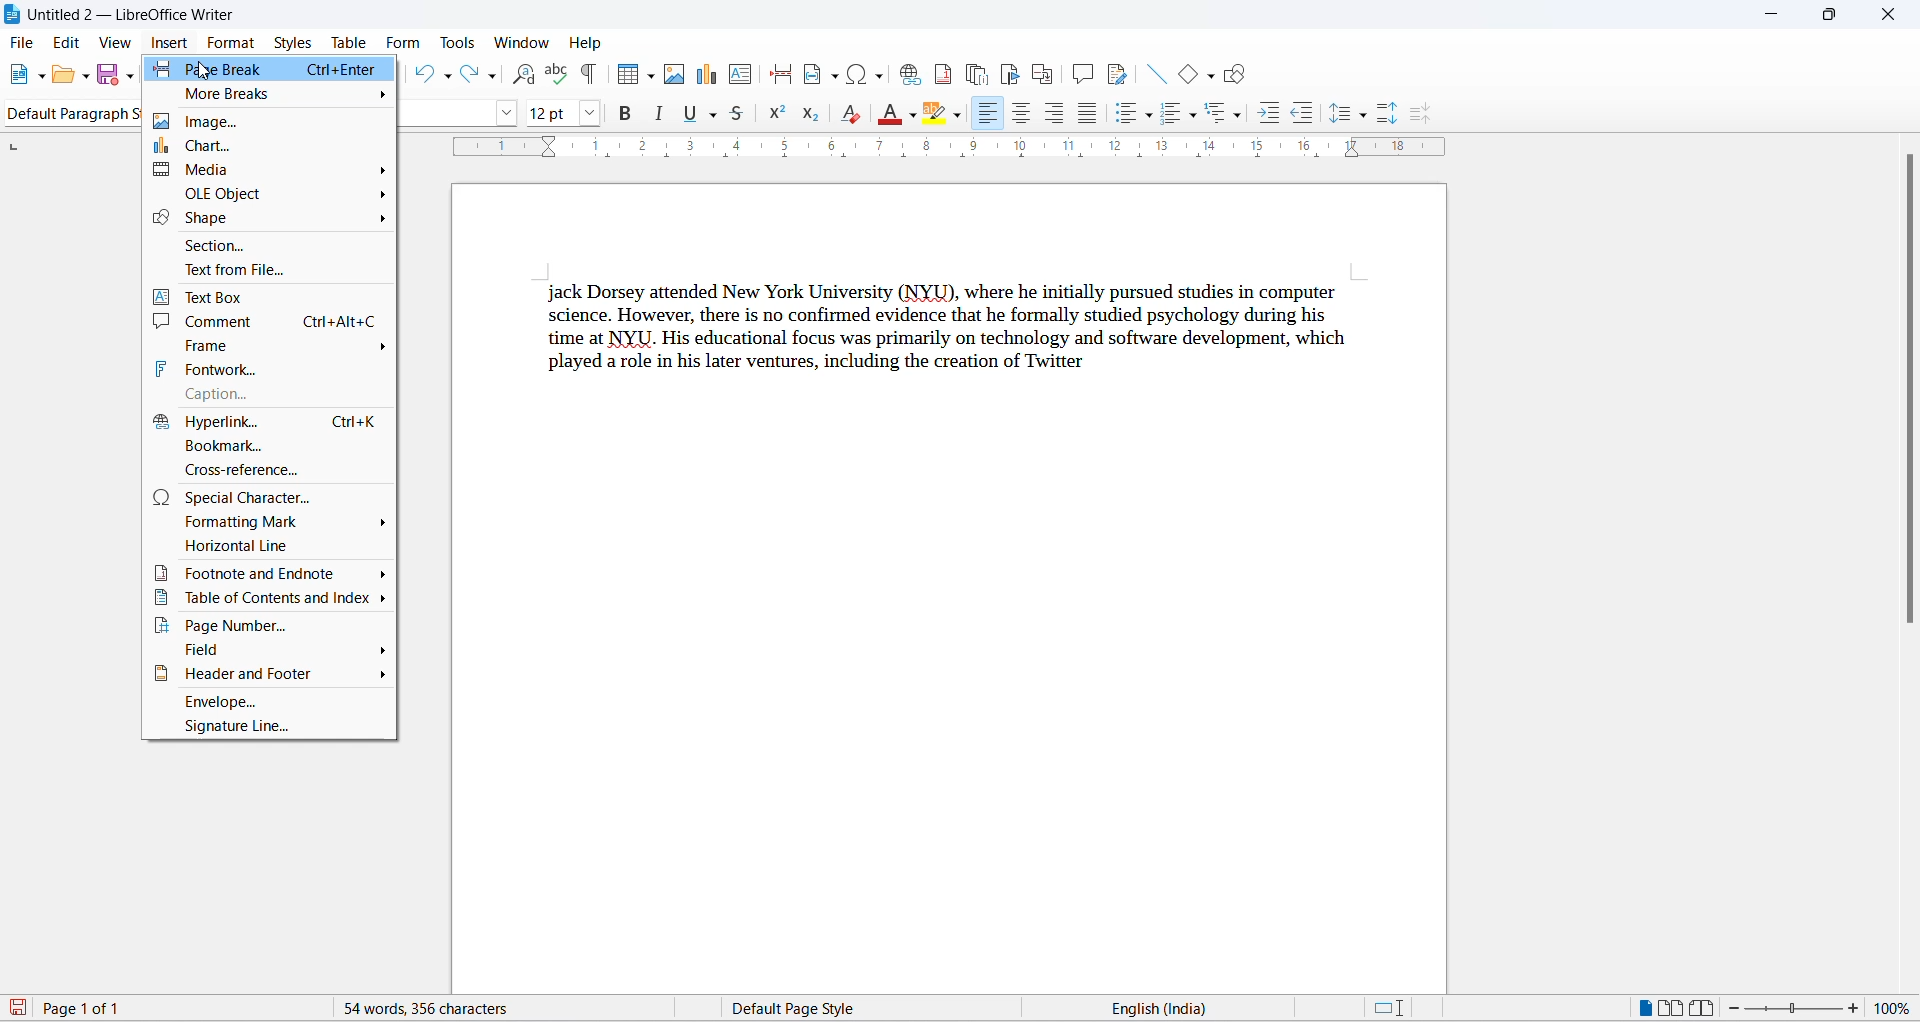  Describe the element at coordinates (274, 626) in the screenshot. I see `page number` at that location.